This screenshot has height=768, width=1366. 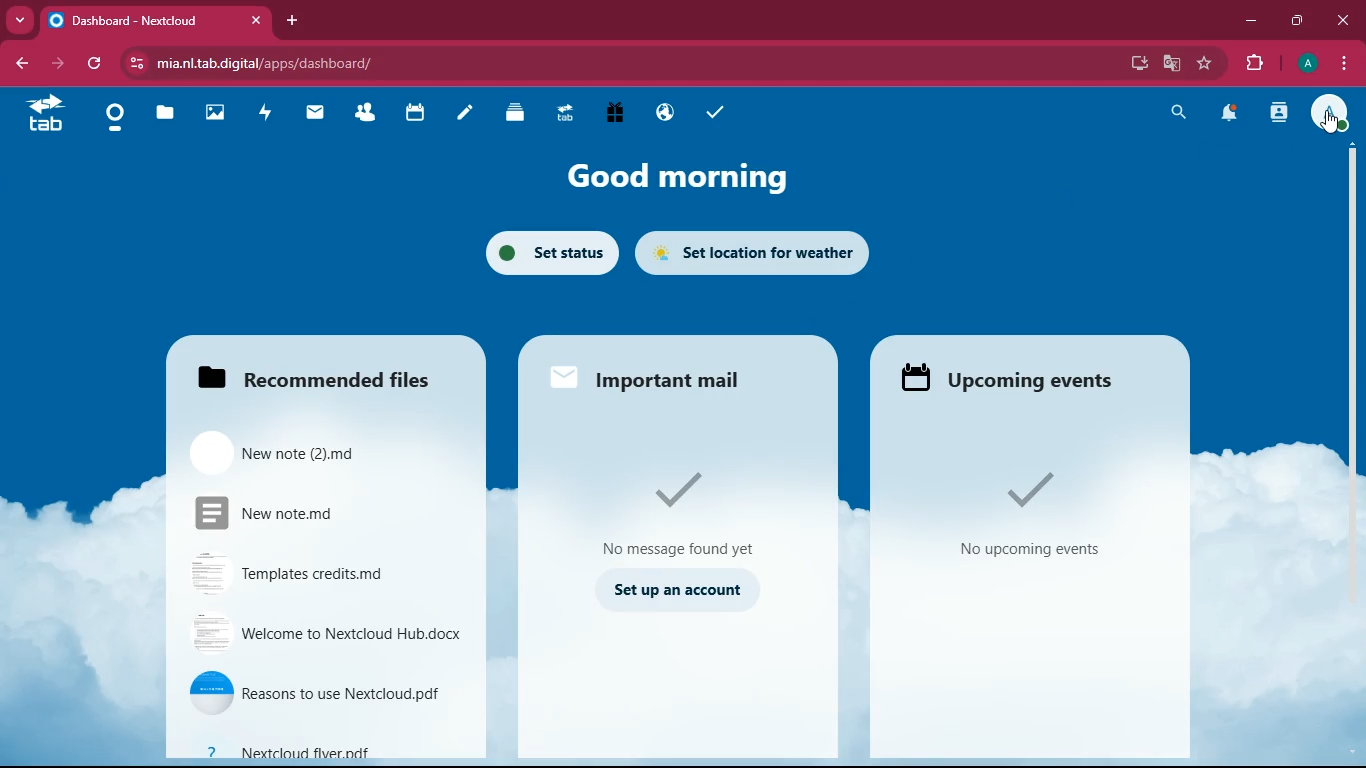 What do you see at coordinates (96, 64) in the screenshot?
I see `refresh` at bounding box center [96, 64].